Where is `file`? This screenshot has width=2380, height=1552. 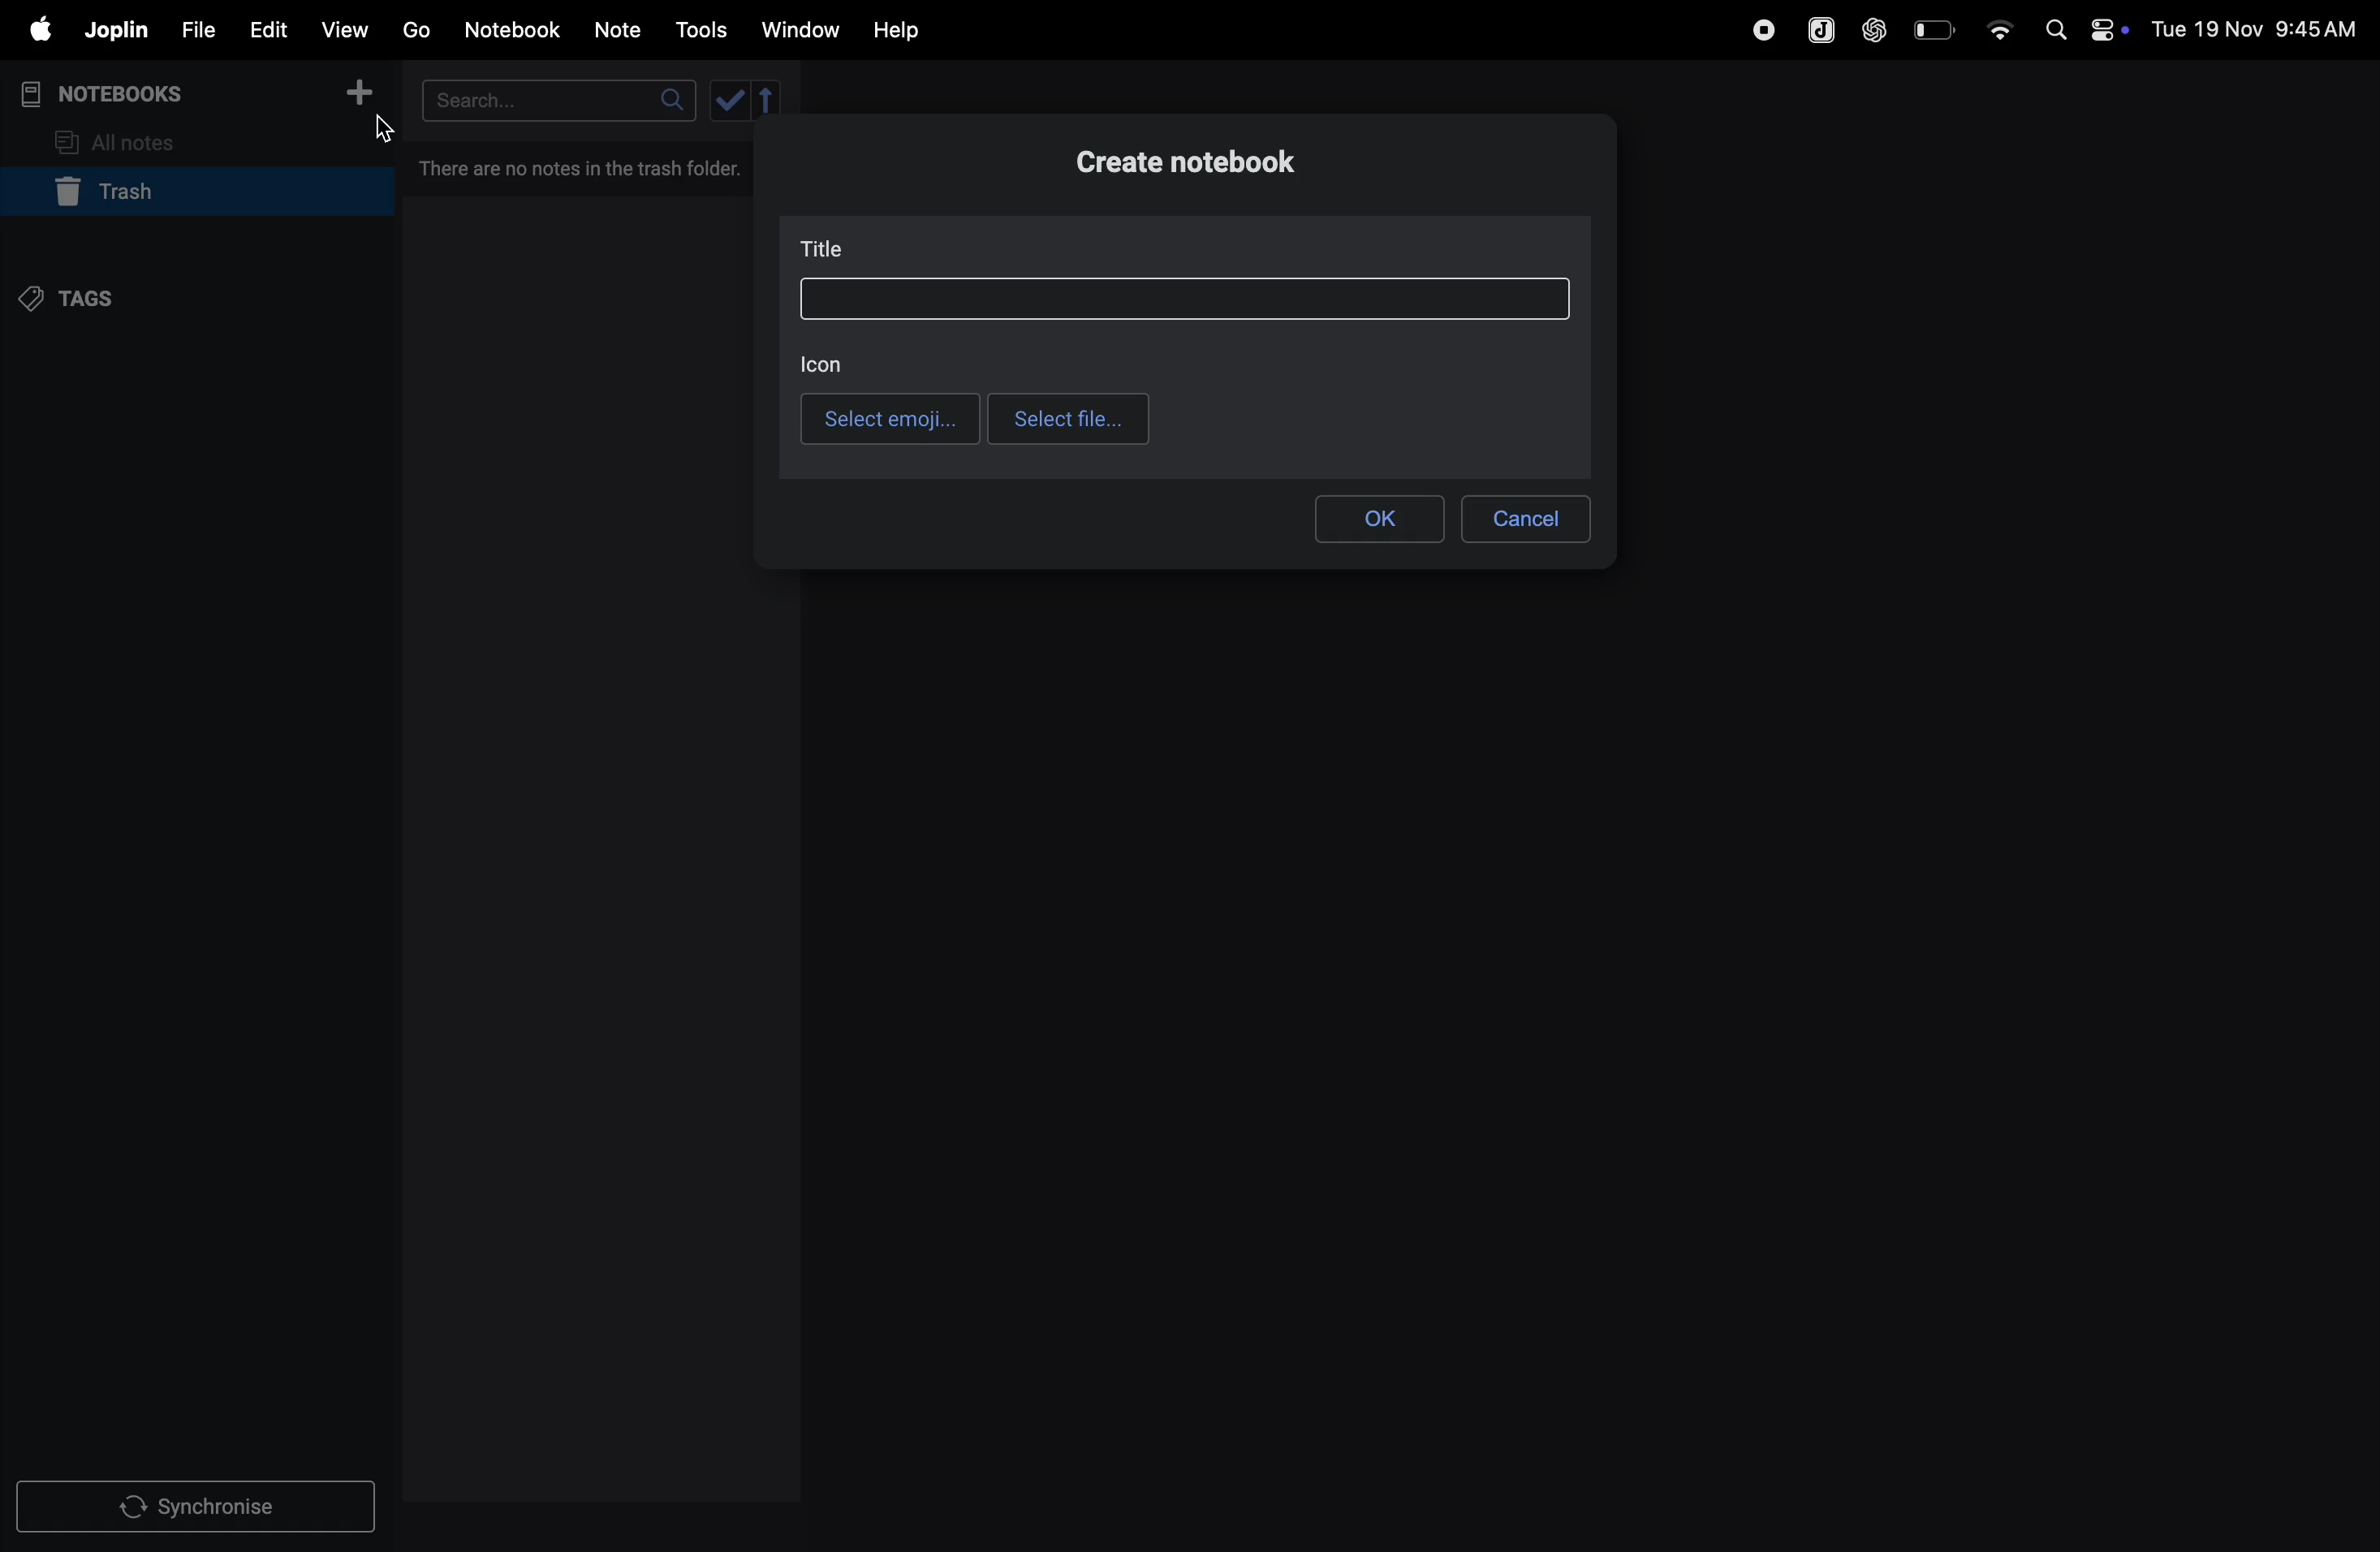
file is located at coordinates (194, 31).